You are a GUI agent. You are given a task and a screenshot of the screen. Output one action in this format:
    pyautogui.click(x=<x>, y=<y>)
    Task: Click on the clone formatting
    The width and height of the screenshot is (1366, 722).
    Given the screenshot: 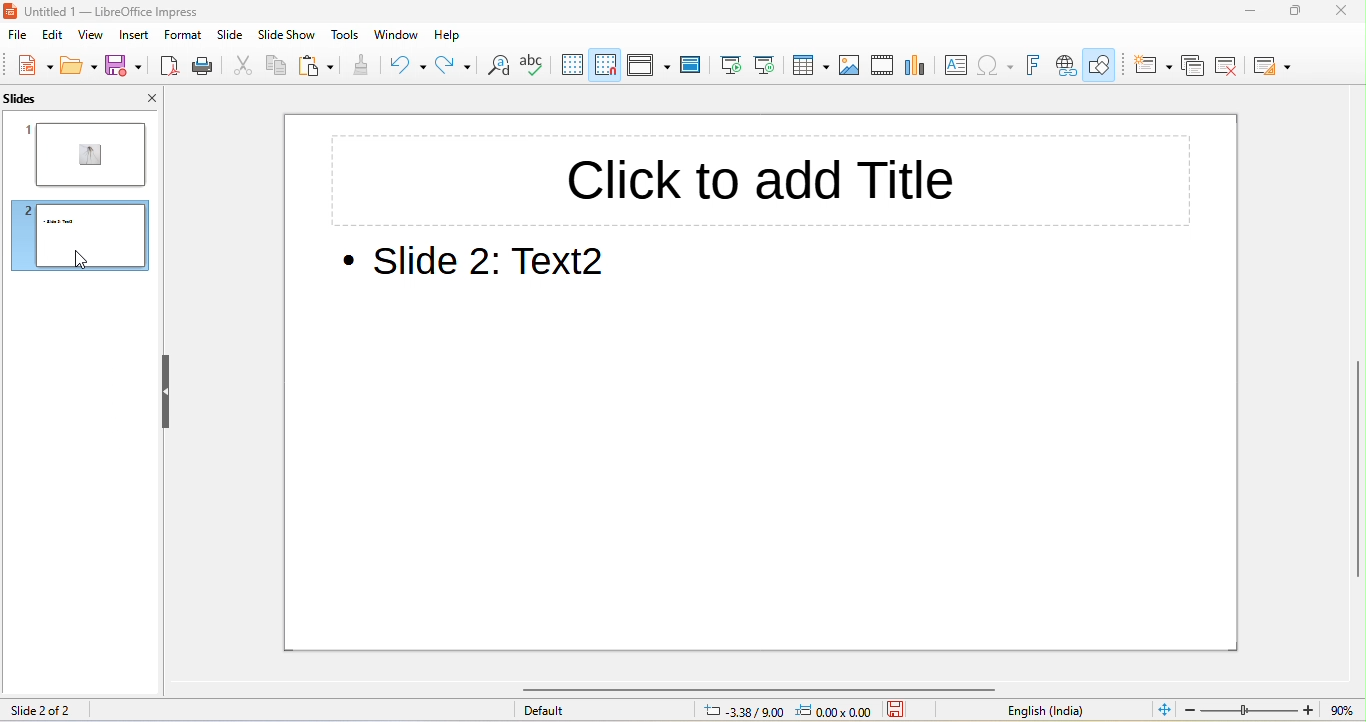 What is the action you would take?
    pyautogui.click(x=362, y=69)
    